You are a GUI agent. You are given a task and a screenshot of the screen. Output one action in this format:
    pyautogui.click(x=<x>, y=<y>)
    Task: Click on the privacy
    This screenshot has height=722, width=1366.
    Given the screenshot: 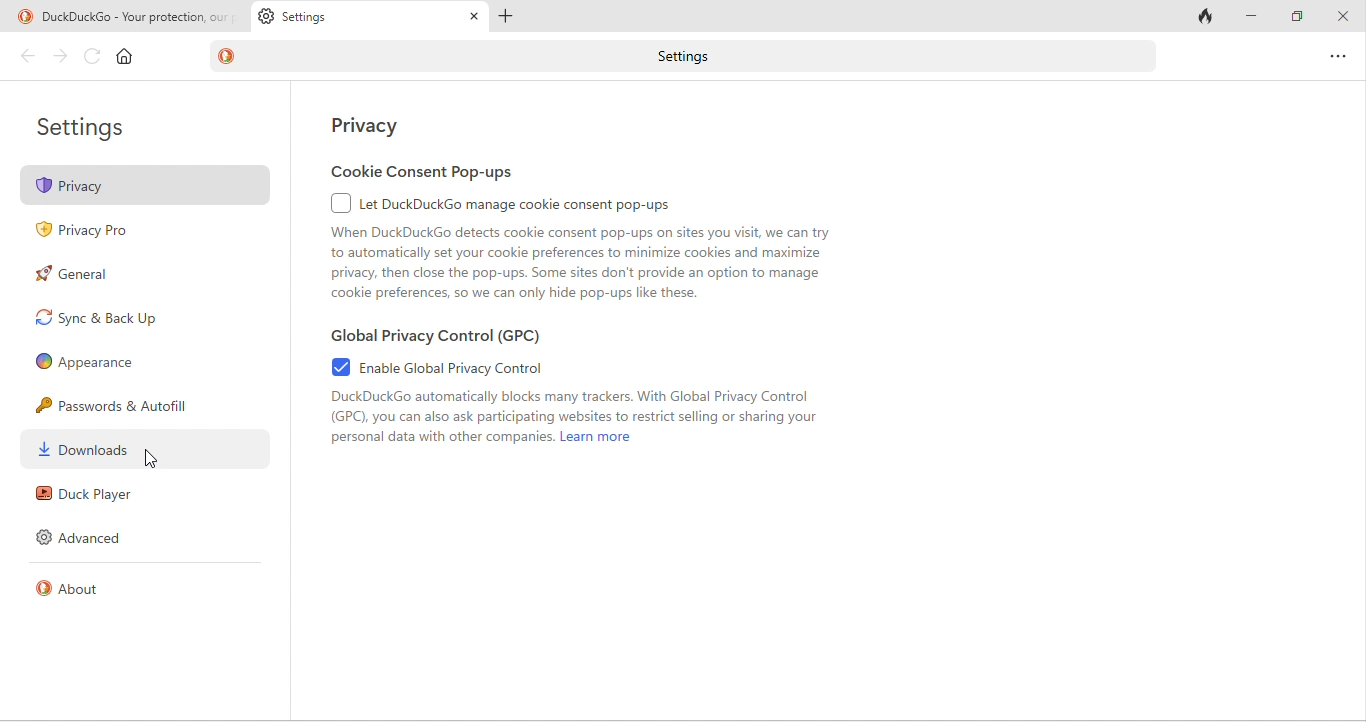 What is the action you would take?
    pyautogui.click(x=373, y=123)
    